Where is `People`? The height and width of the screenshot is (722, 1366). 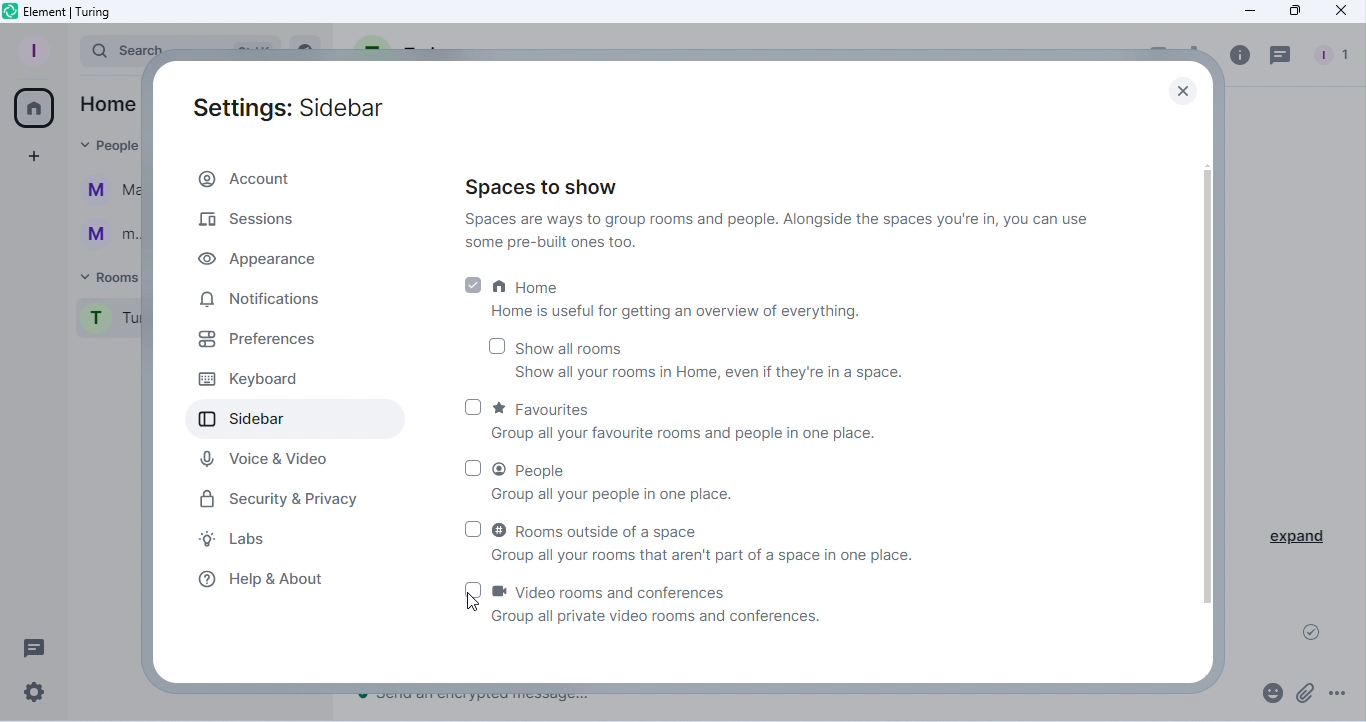
People is located at coordinates (1333, 58).